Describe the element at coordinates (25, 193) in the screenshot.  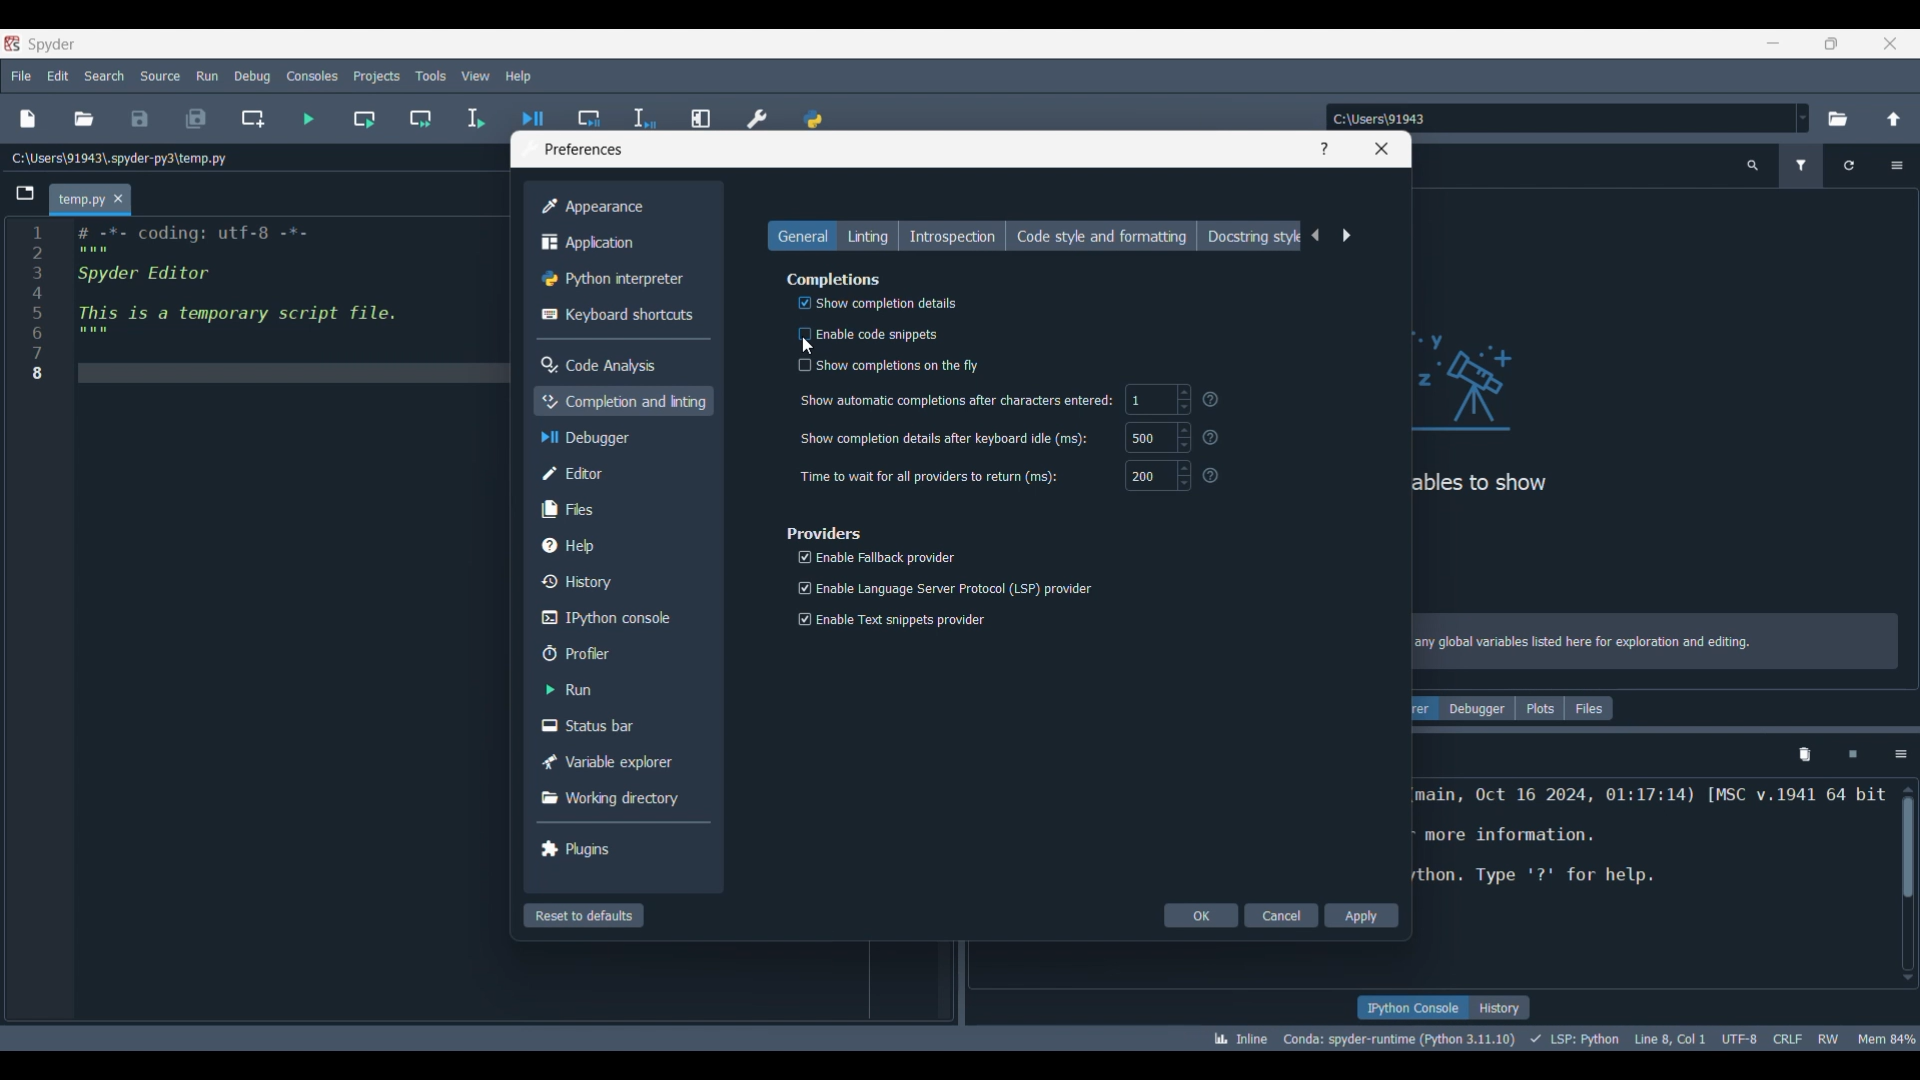
I see `Browse tabs` at that location.